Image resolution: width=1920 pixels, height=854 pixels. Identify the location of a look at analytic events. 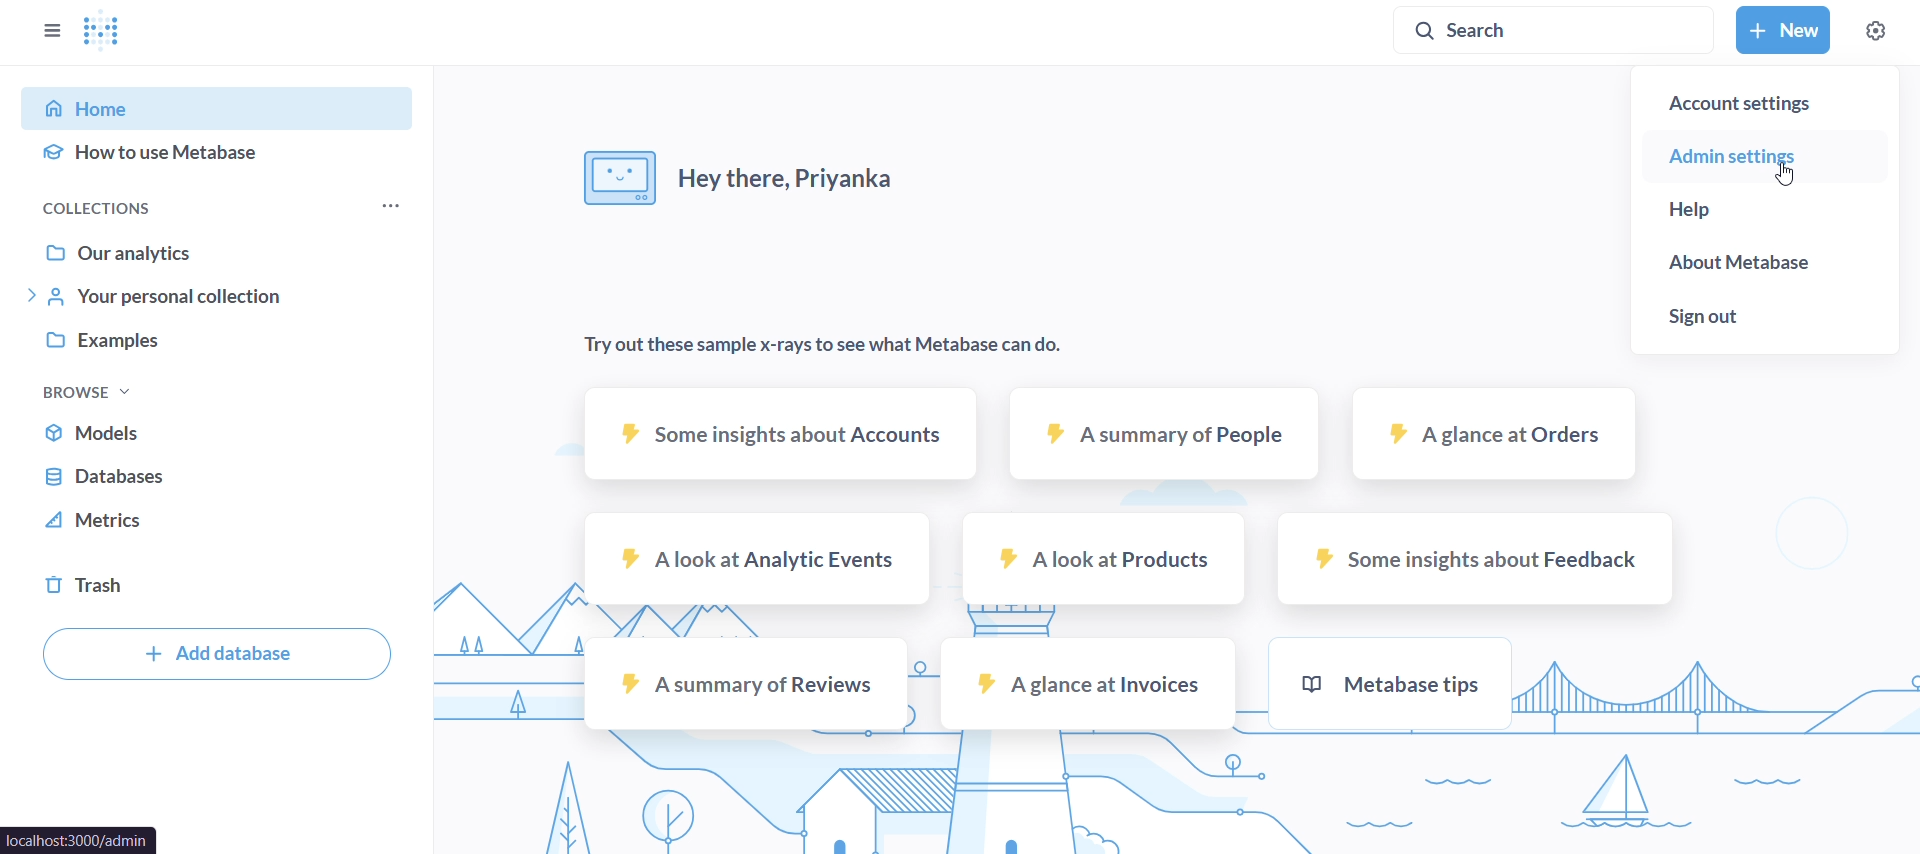
(759, 558).